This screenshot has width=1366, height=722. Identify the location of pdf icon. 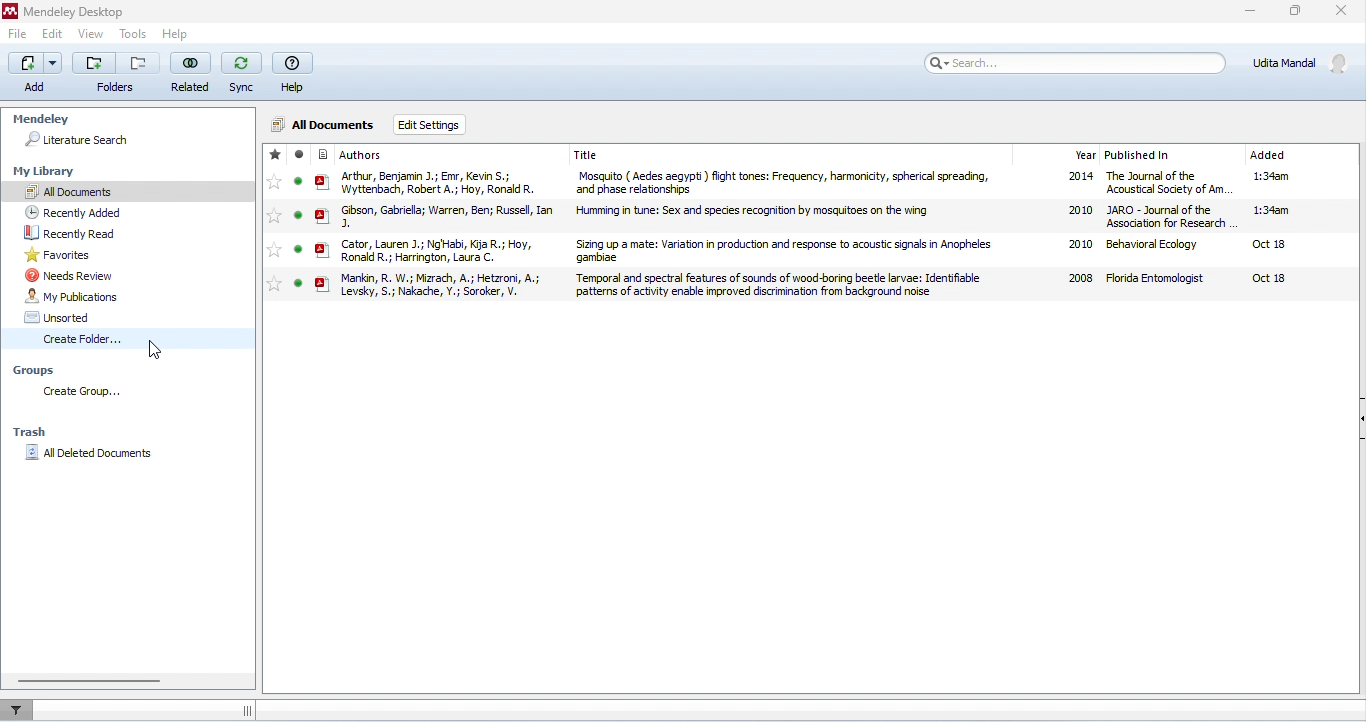
(322, 250).